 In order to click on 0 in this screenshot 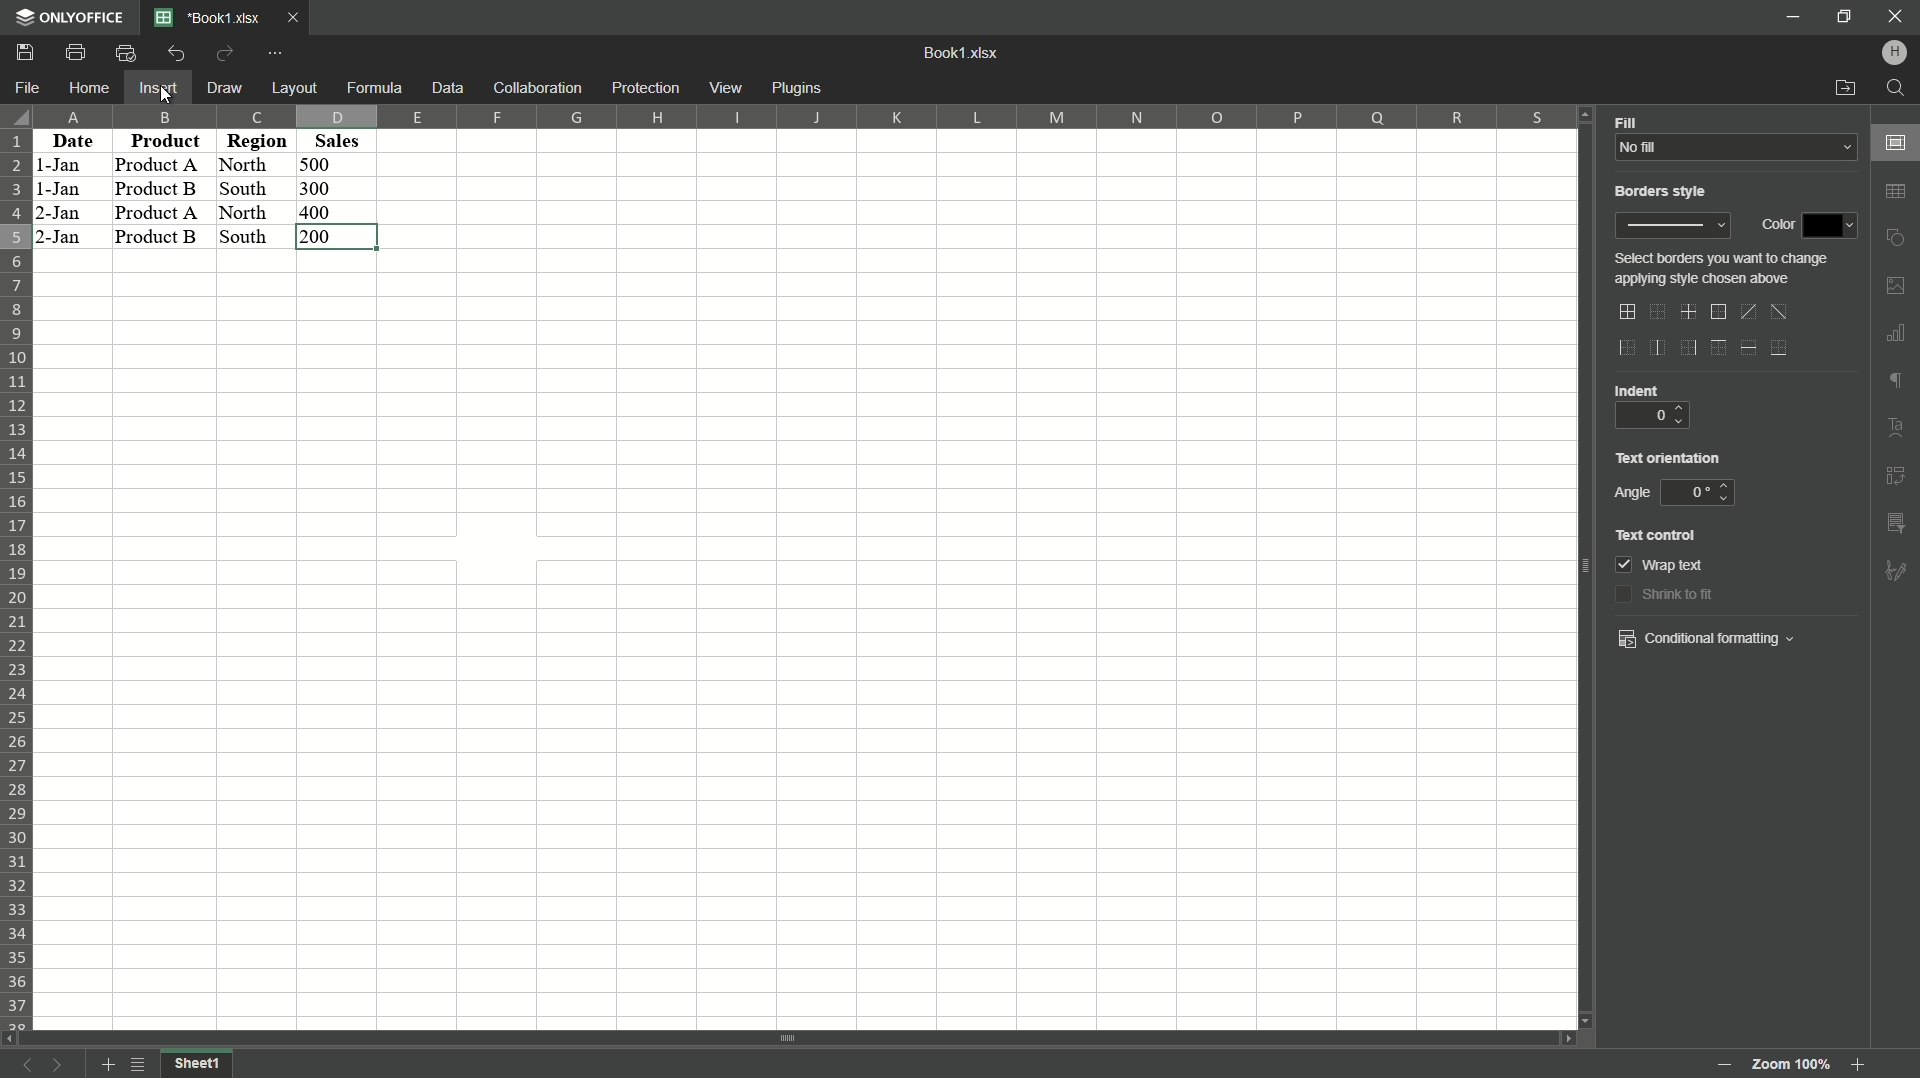, I will do `click(1658, 416)`.